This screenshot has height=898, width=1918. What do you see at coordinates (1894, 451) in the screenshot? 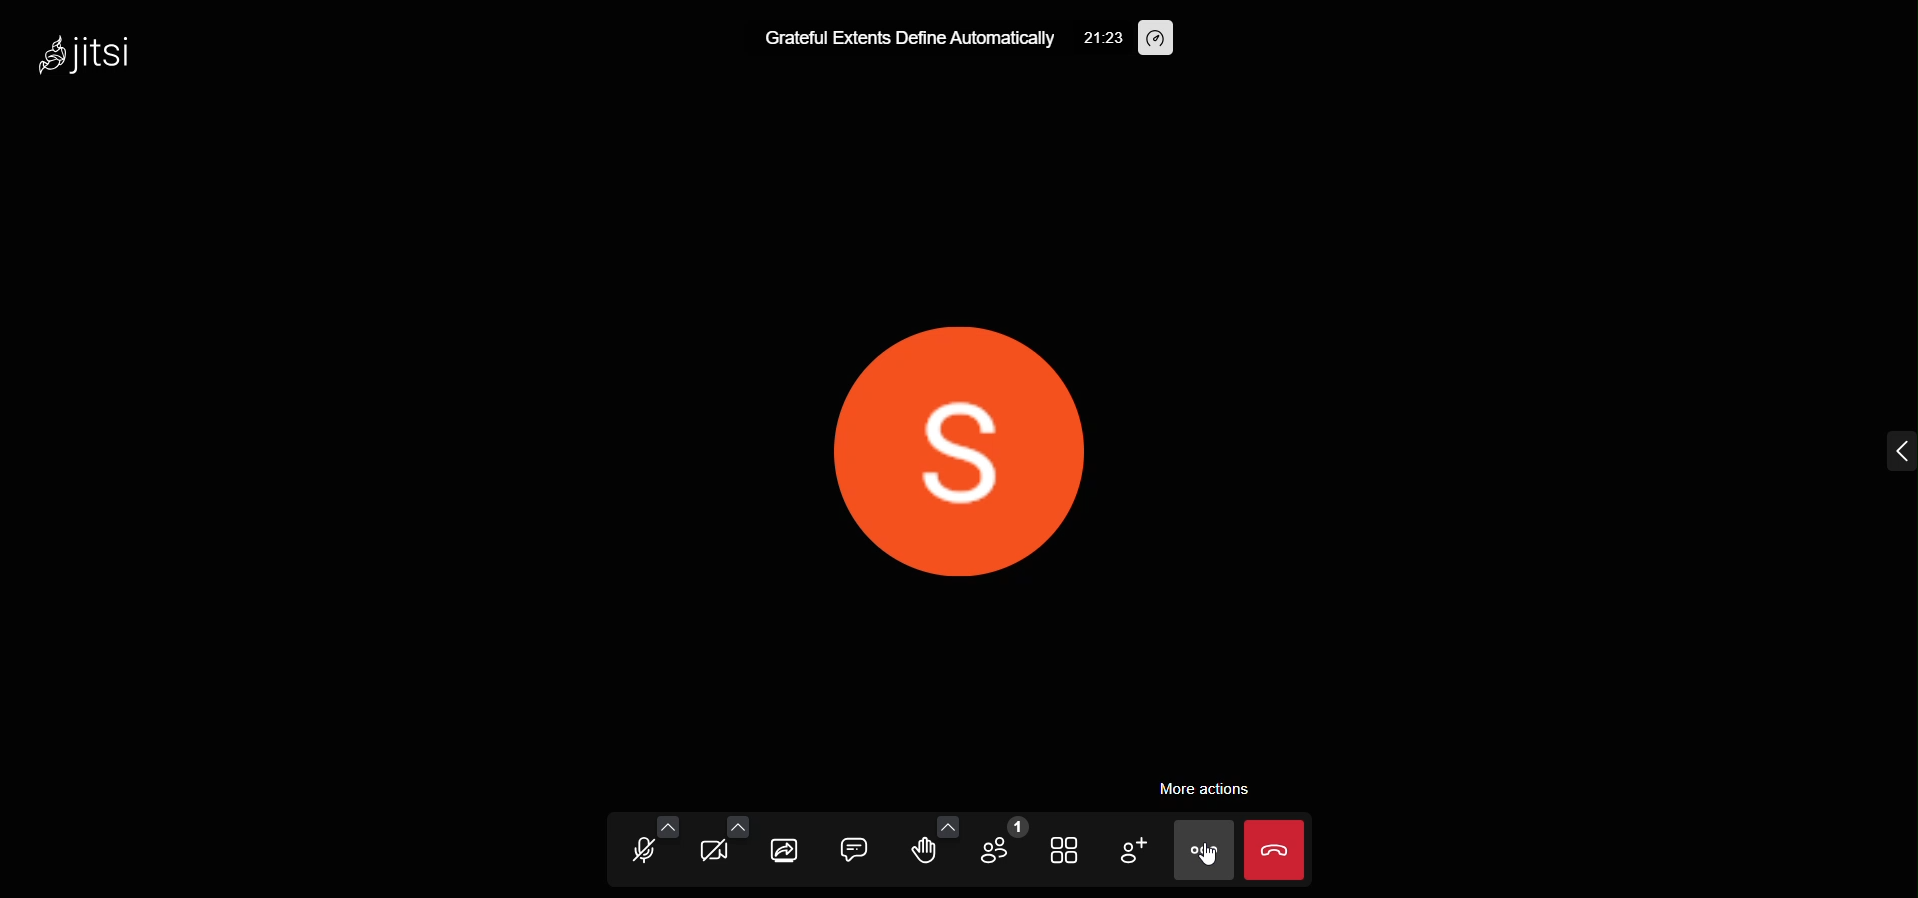
I see `expand` at bounding box center [1894, 451].